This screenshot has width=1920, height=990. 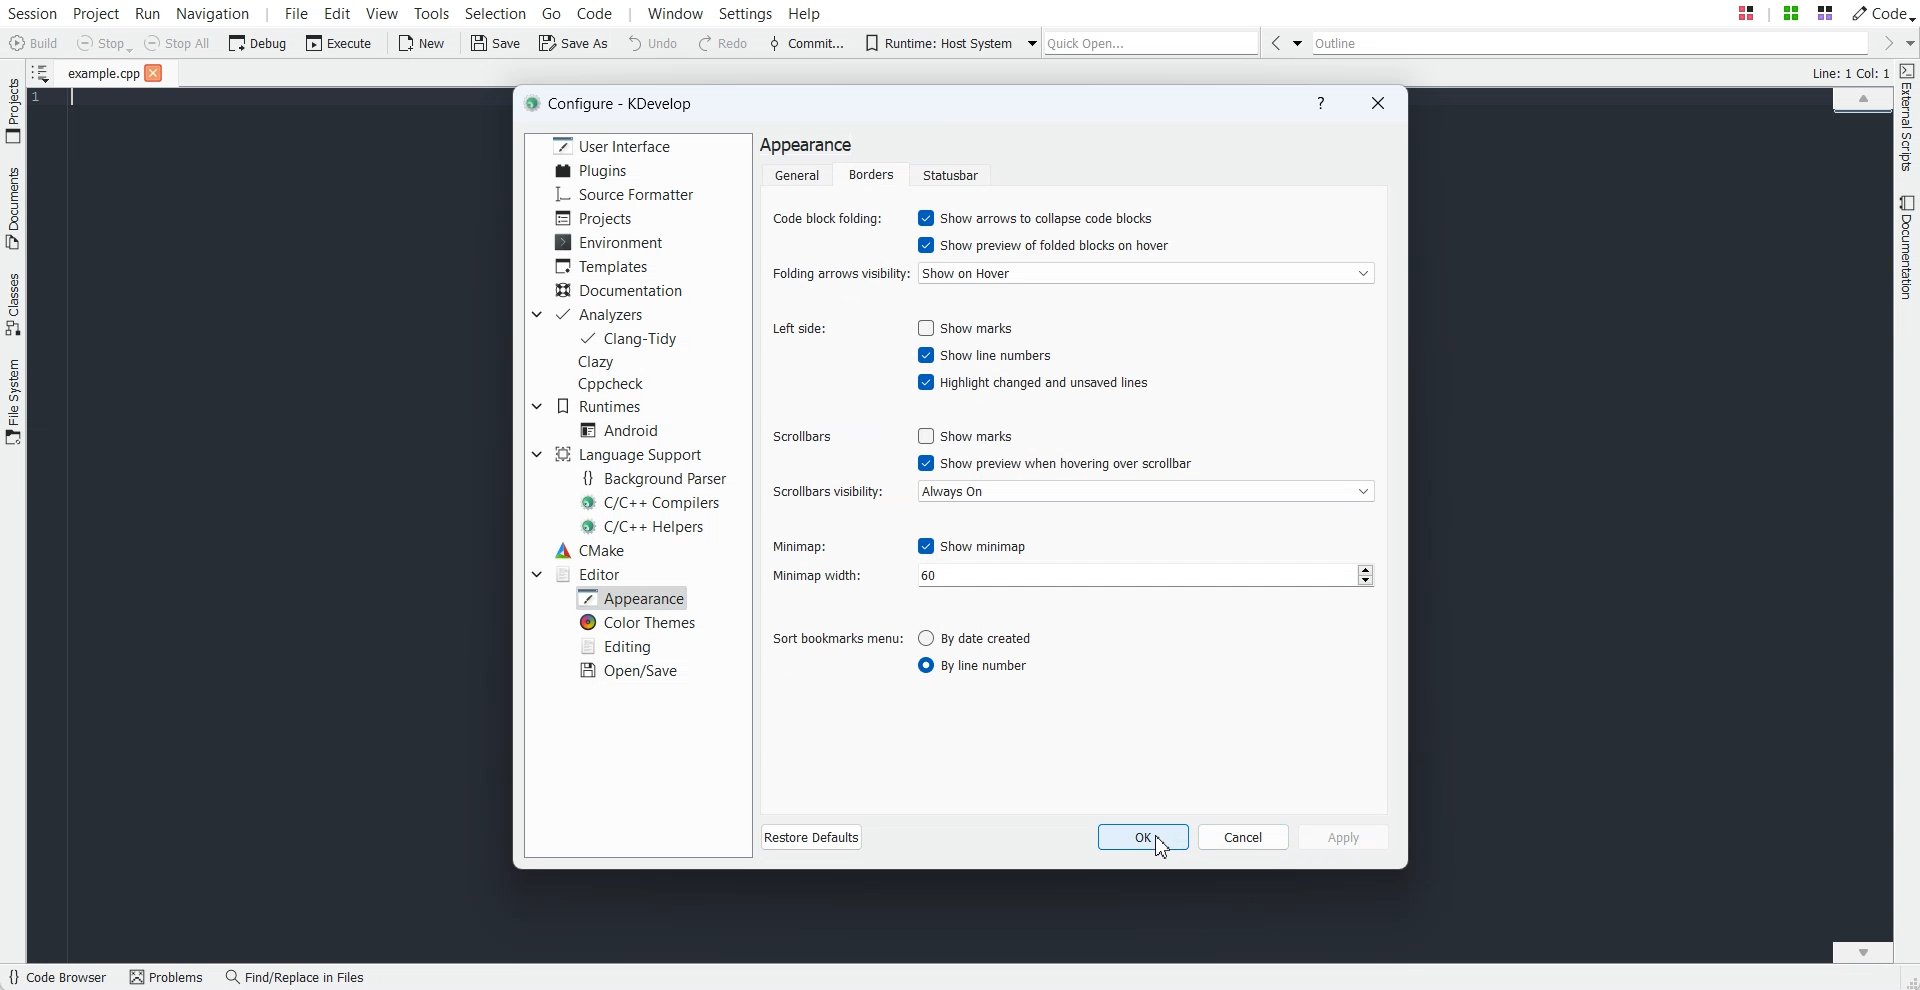 I want to click on Scroll visibility, so click(x=828, y=492).